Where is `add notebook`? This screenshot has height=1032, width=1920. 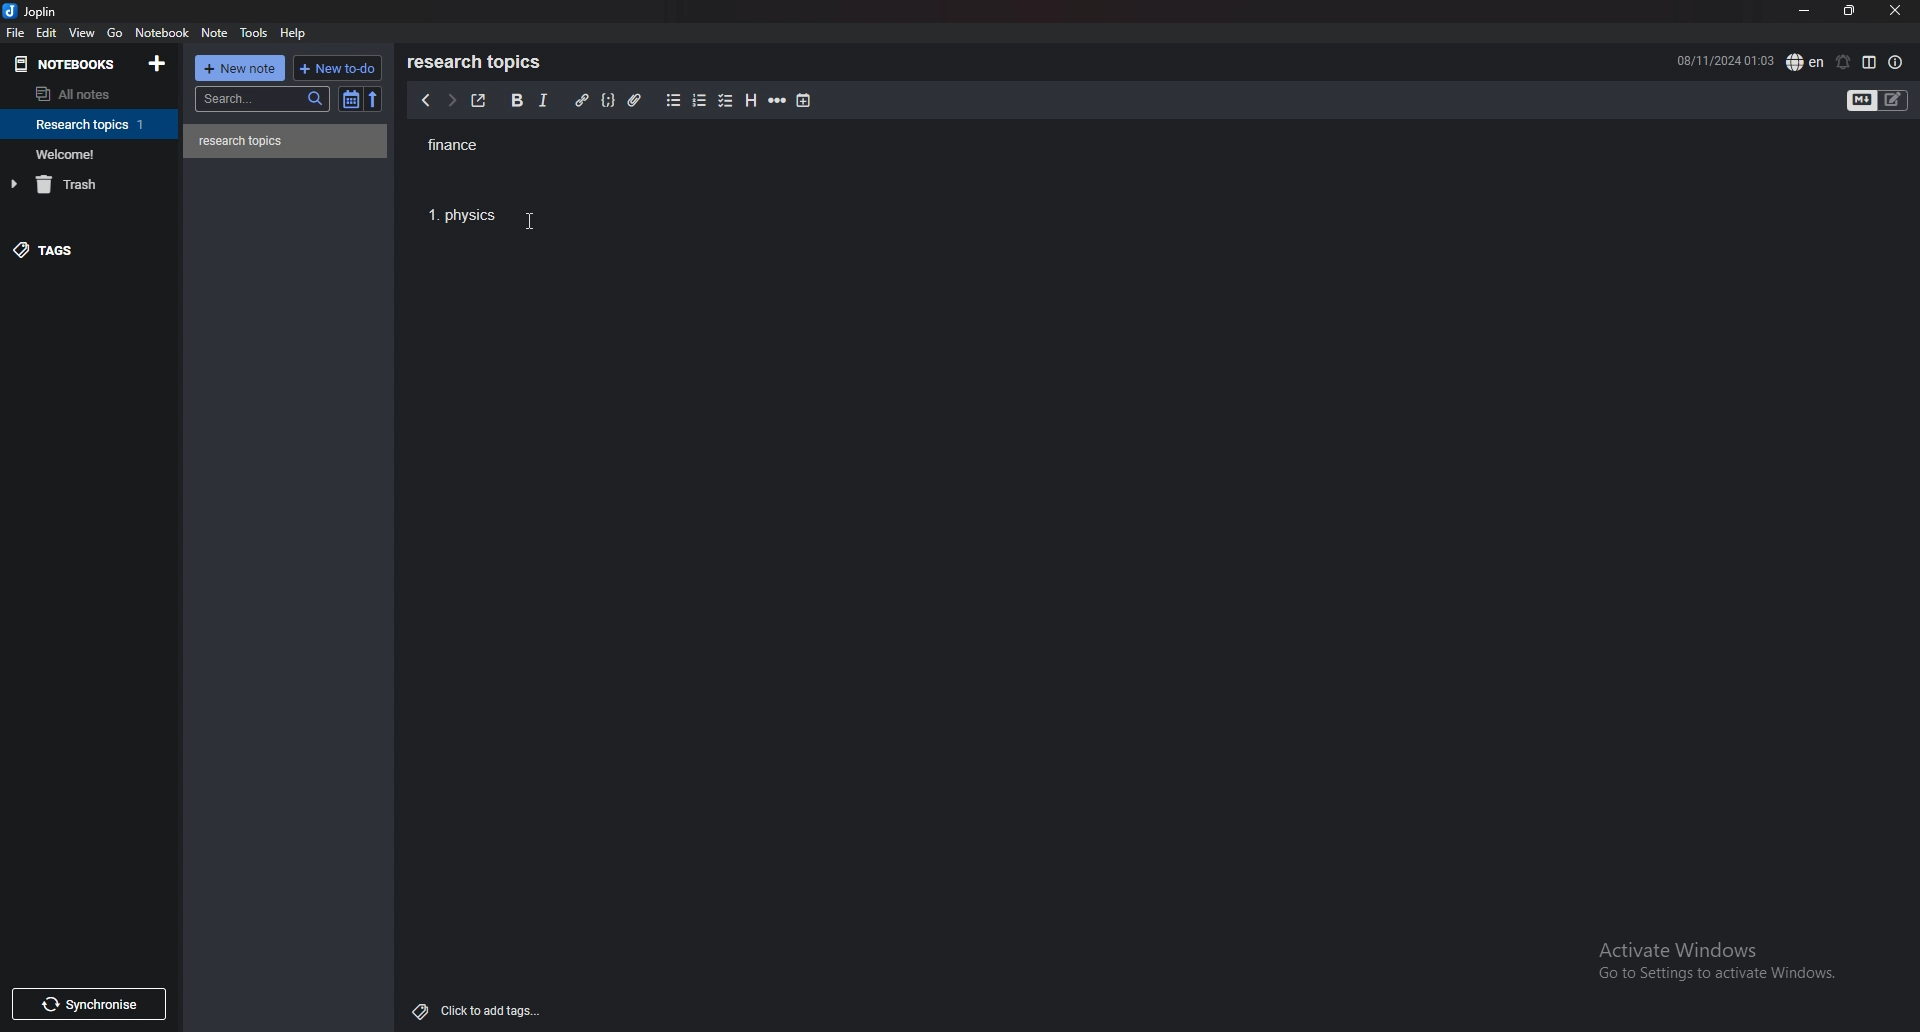 add notebook is located at coordinates (156, 63).